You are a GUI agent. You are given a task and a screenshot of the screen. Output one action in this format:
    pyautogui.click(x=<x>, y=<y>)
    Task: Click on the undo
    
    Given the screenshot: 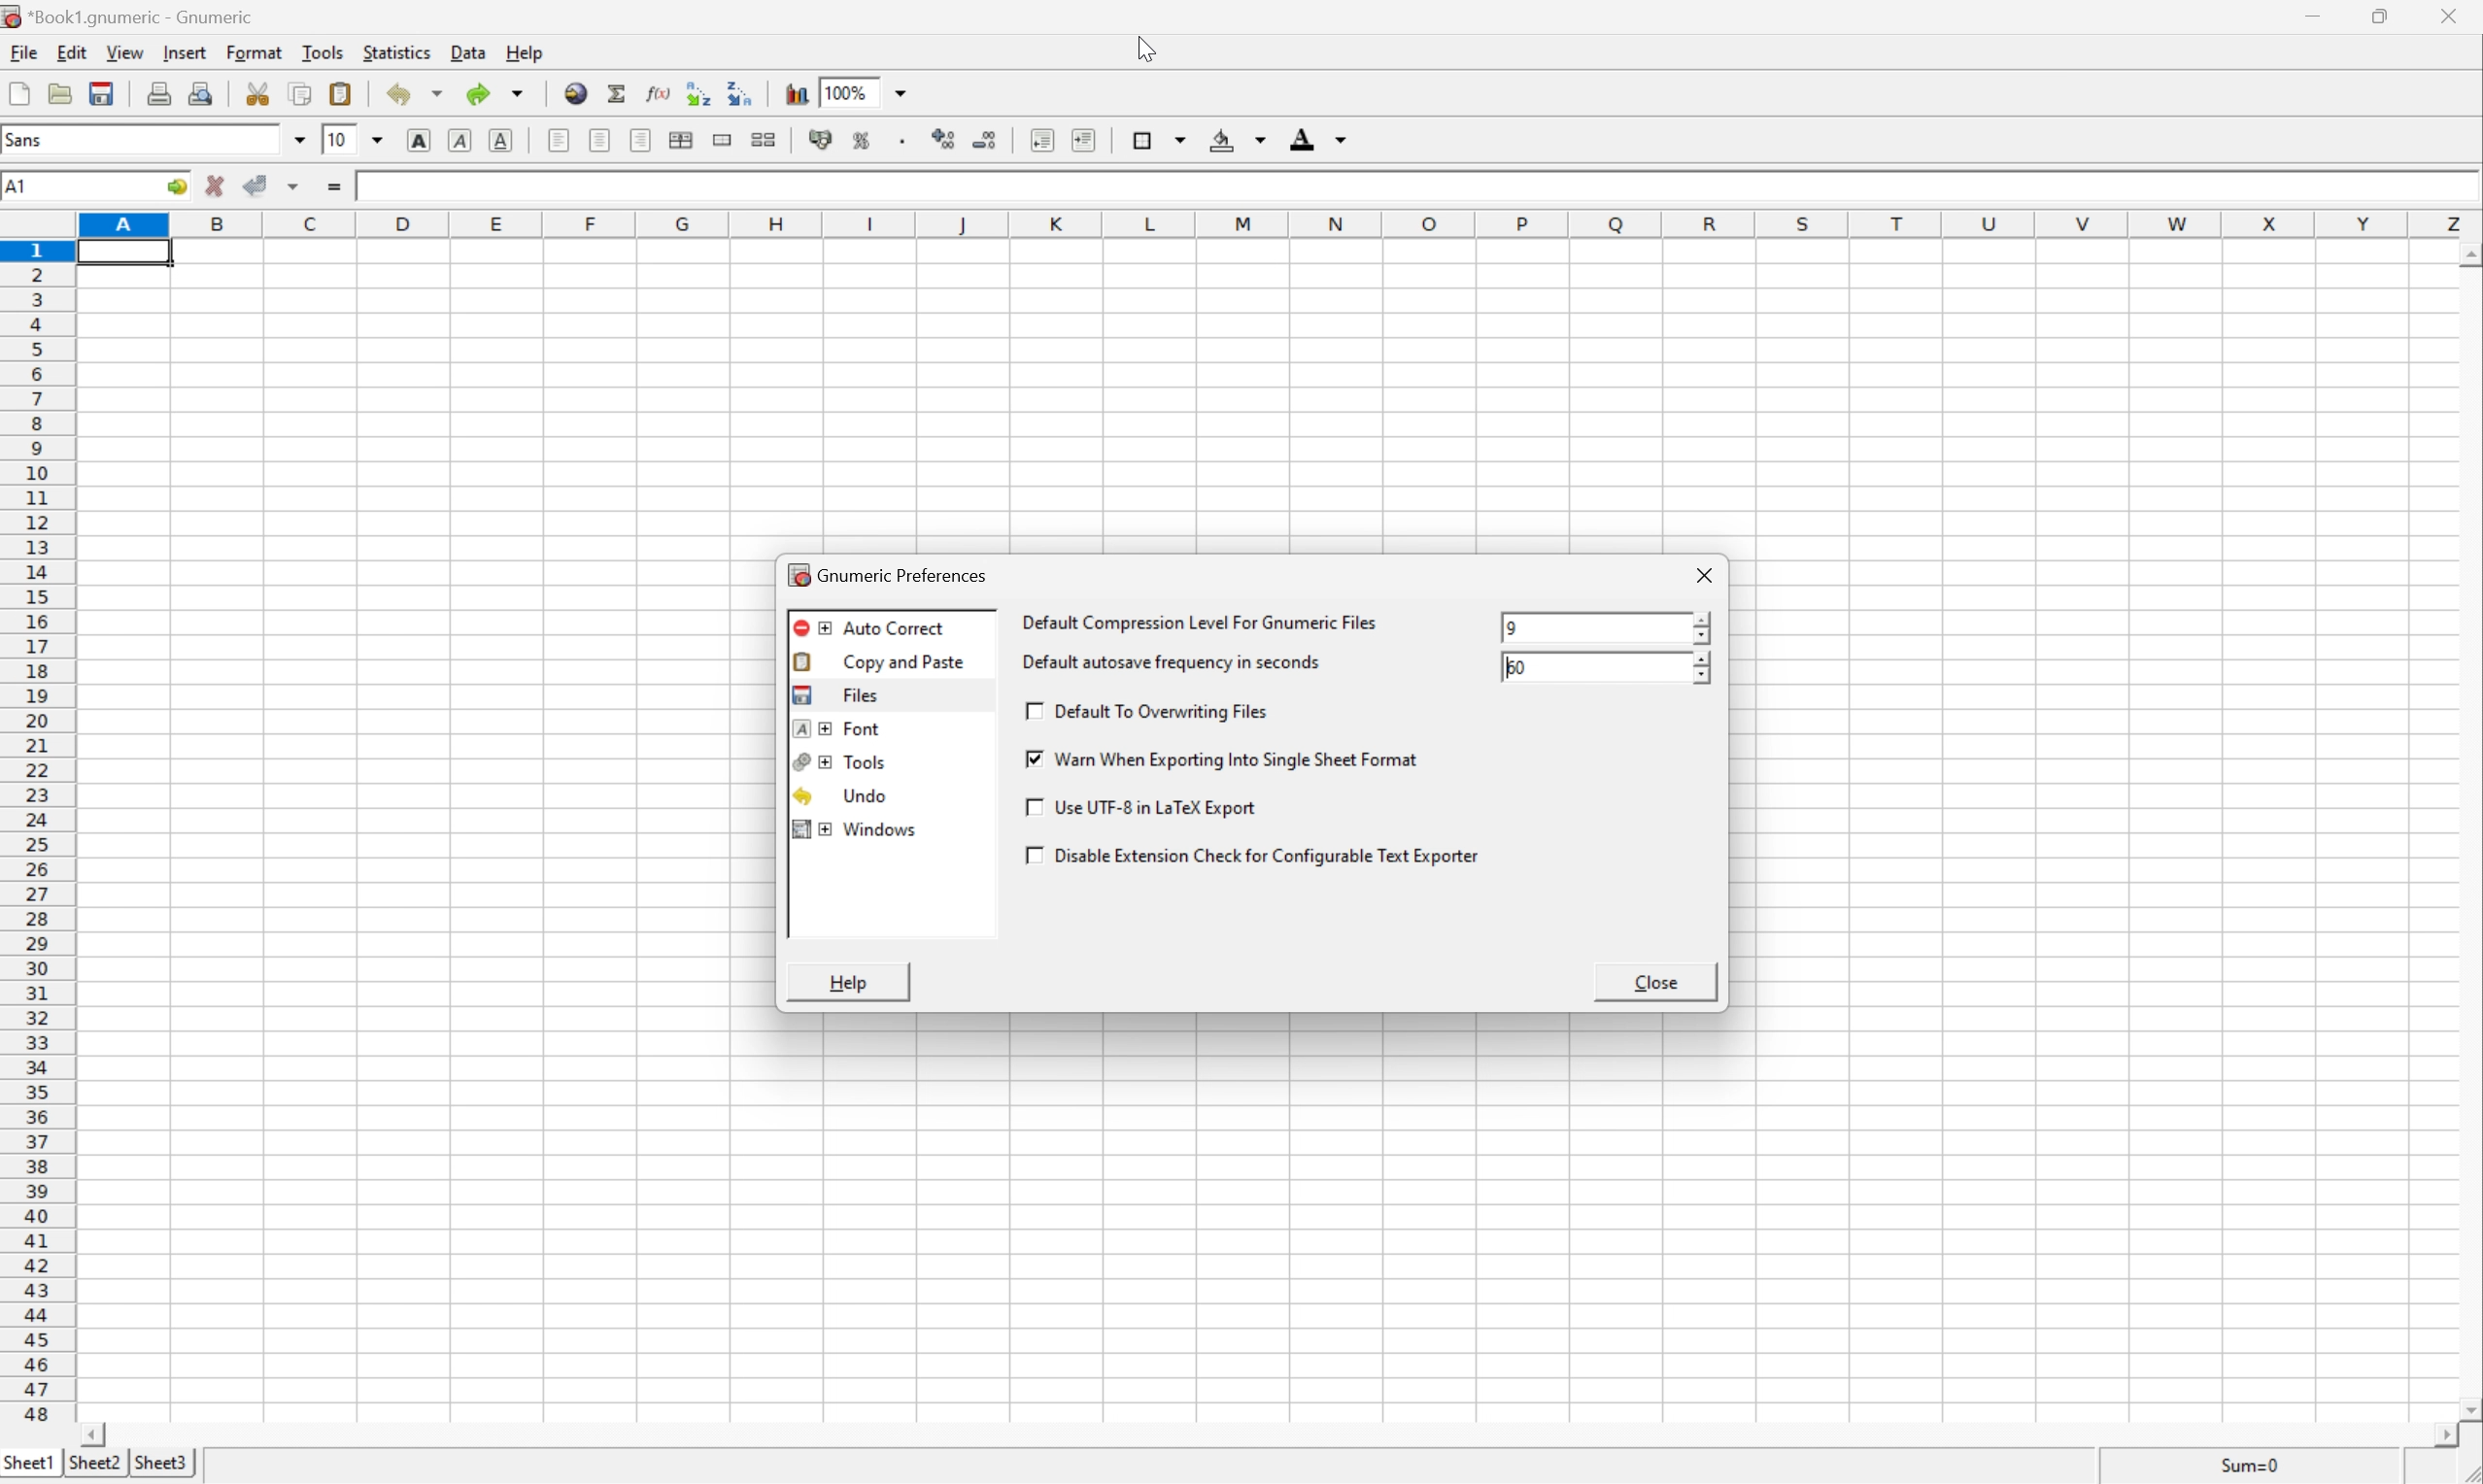 What is the action you would take?
    pyautogui.click(x=848, y=798)
    